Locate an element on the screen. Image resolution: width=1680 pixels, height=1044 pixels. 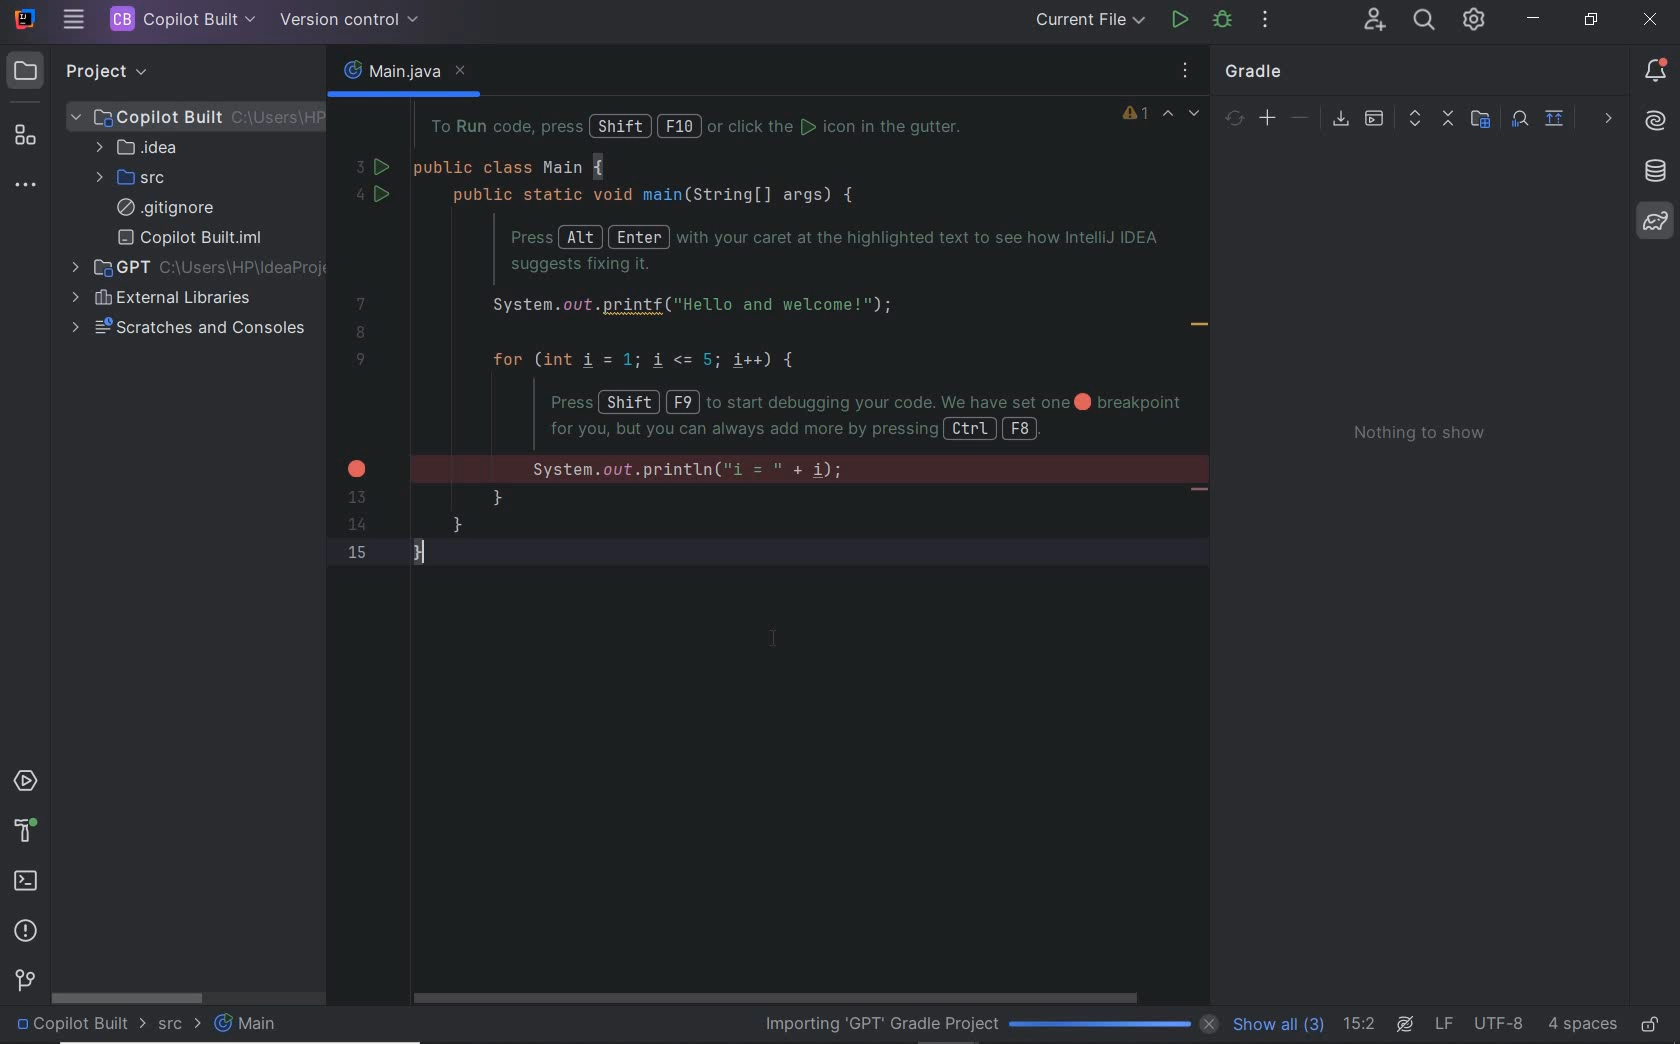
scrollbar is located at coordinates (126, 996).